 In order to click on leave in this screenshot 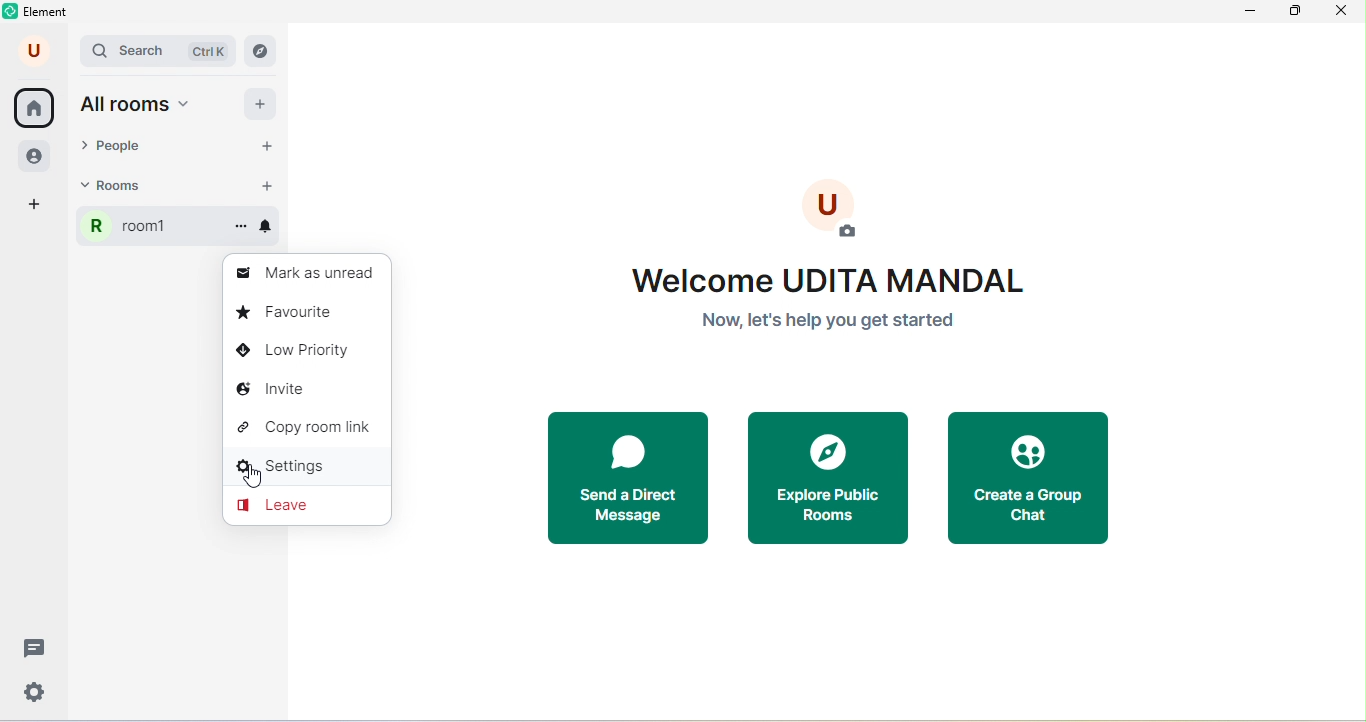, I will do `click(282, 506)`.